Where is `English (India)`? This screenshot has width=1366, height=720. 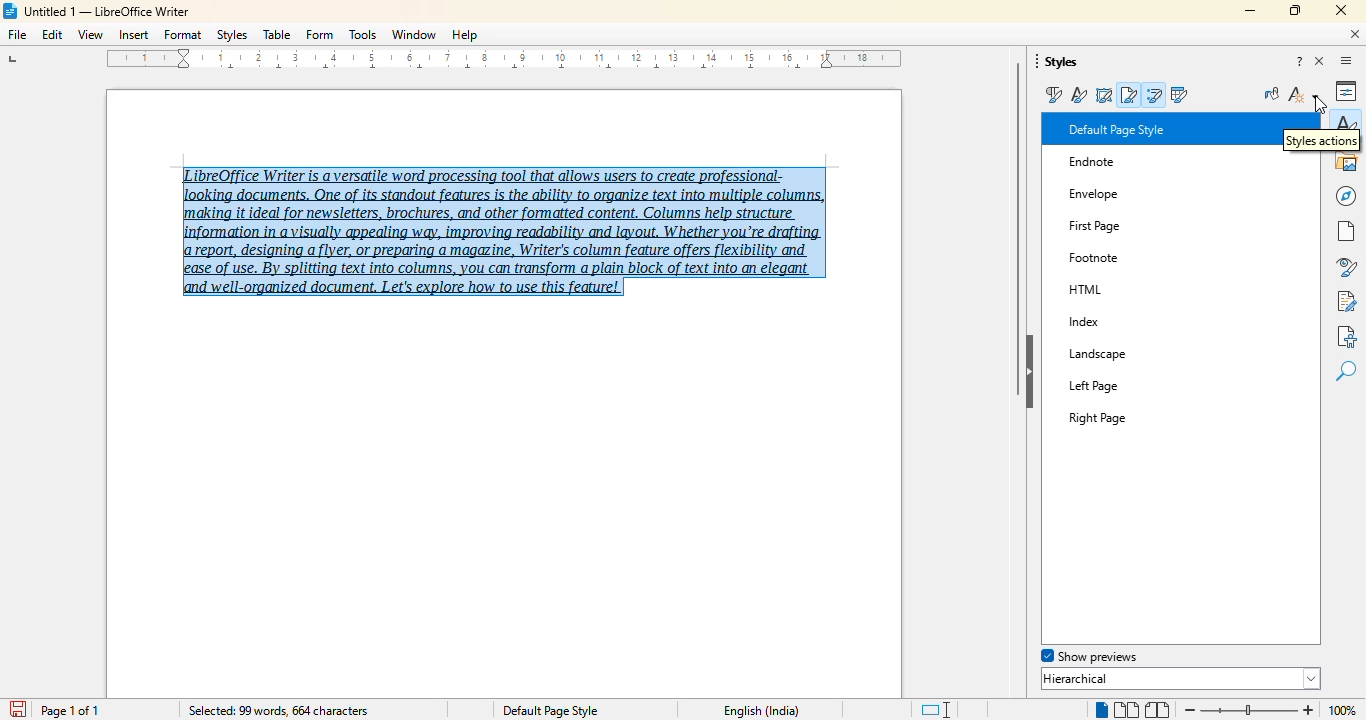 English (India) is located at coordinates (762, 711).